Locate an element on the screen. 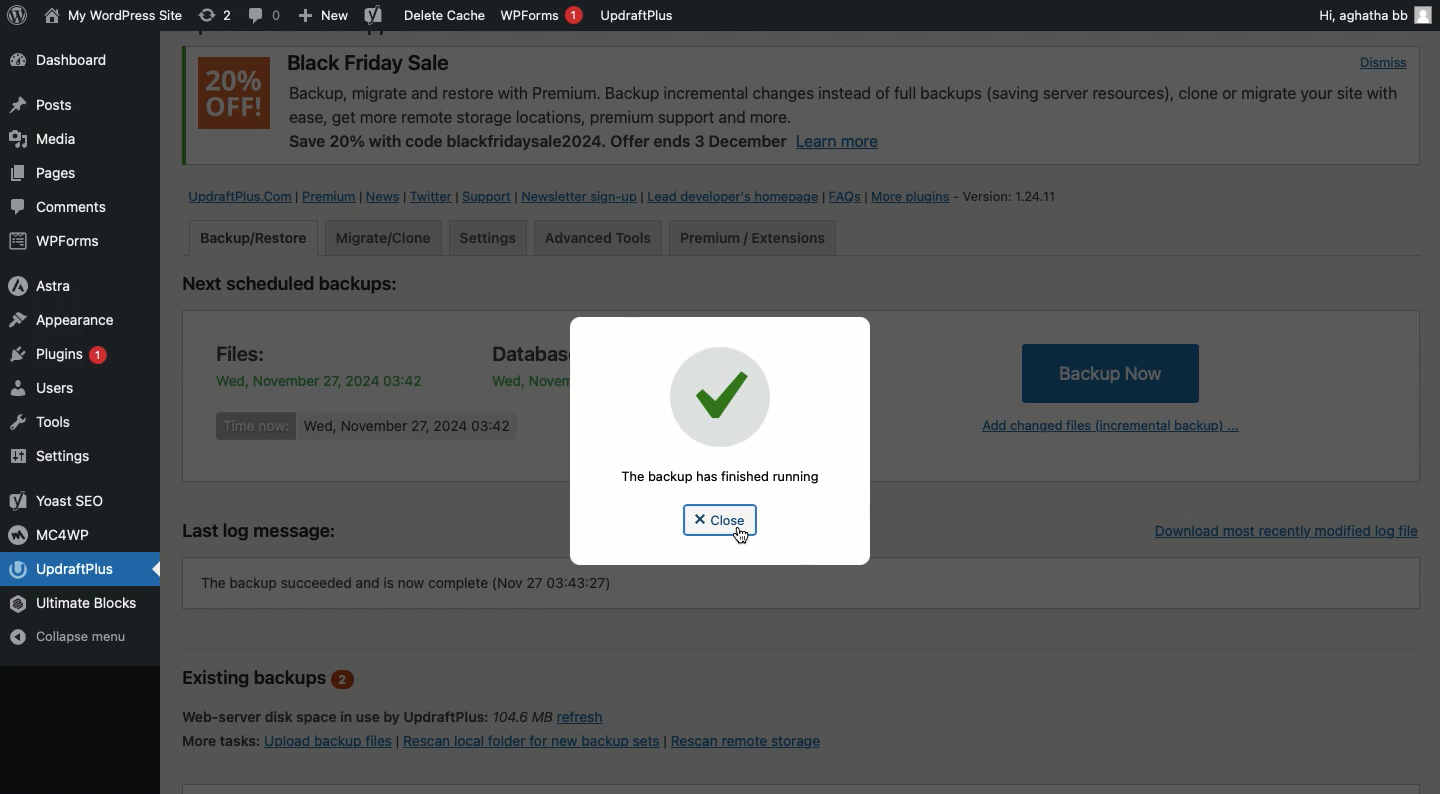  Cursor is located at coordinates (742, 536).